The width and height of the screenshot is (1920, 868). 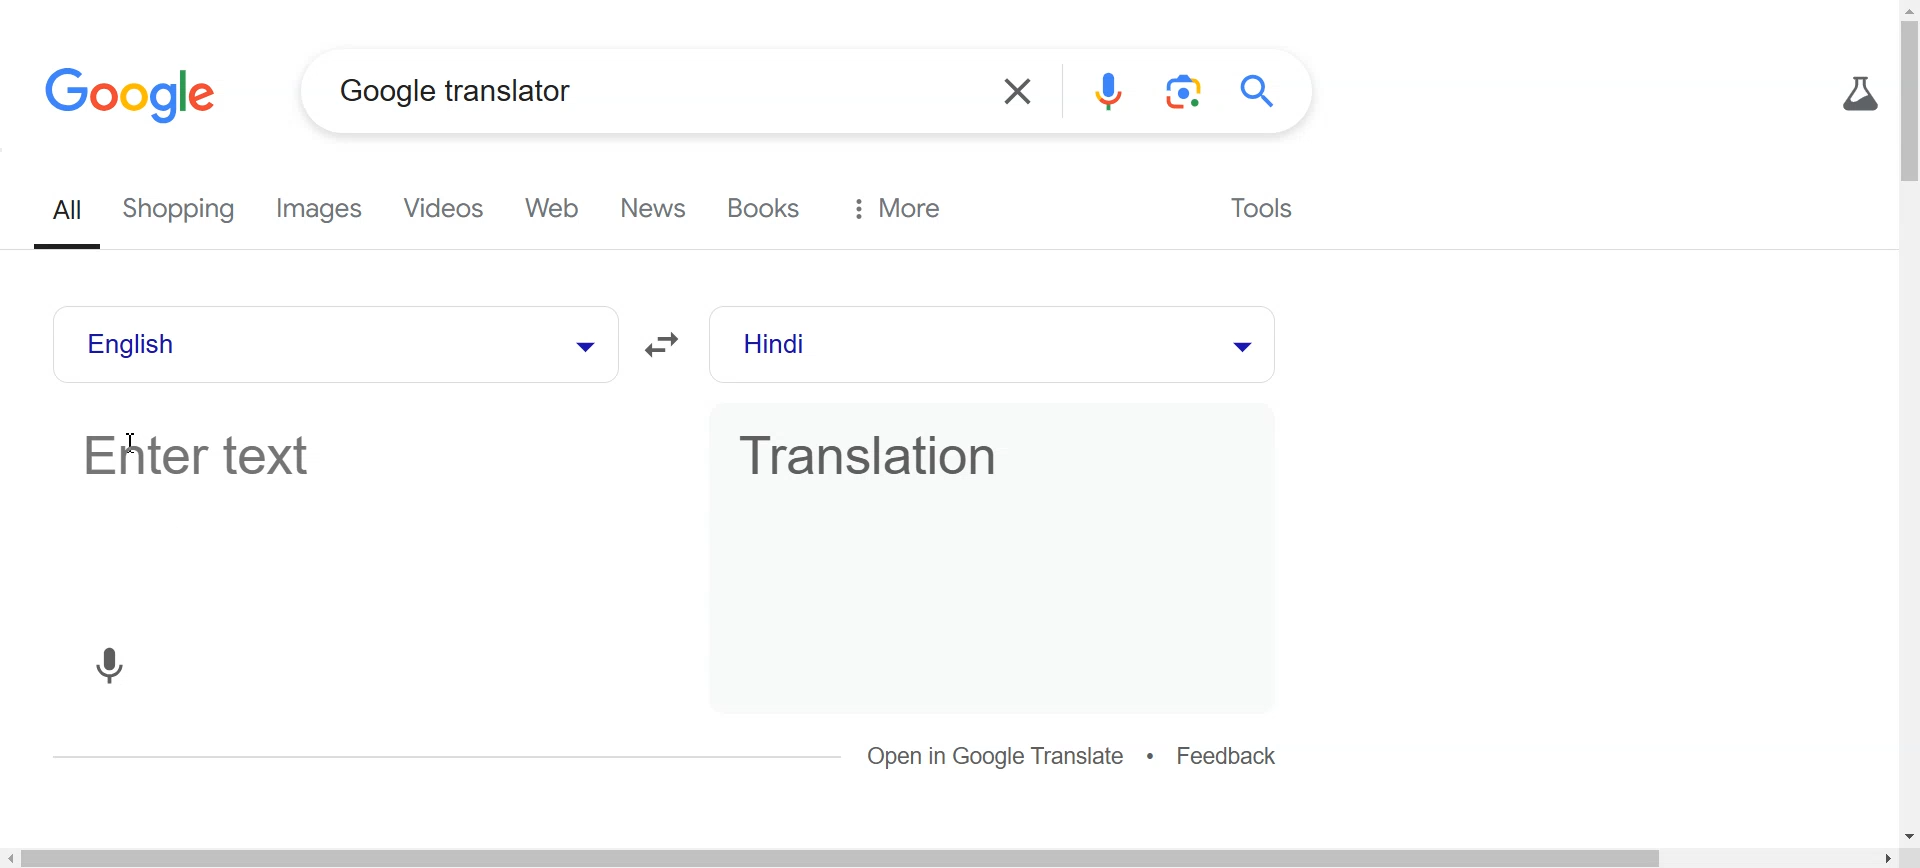 What do you see at coordinates (134, 93) in the screenshot?
I see `Logo home page` at bounding box center [134, 93].